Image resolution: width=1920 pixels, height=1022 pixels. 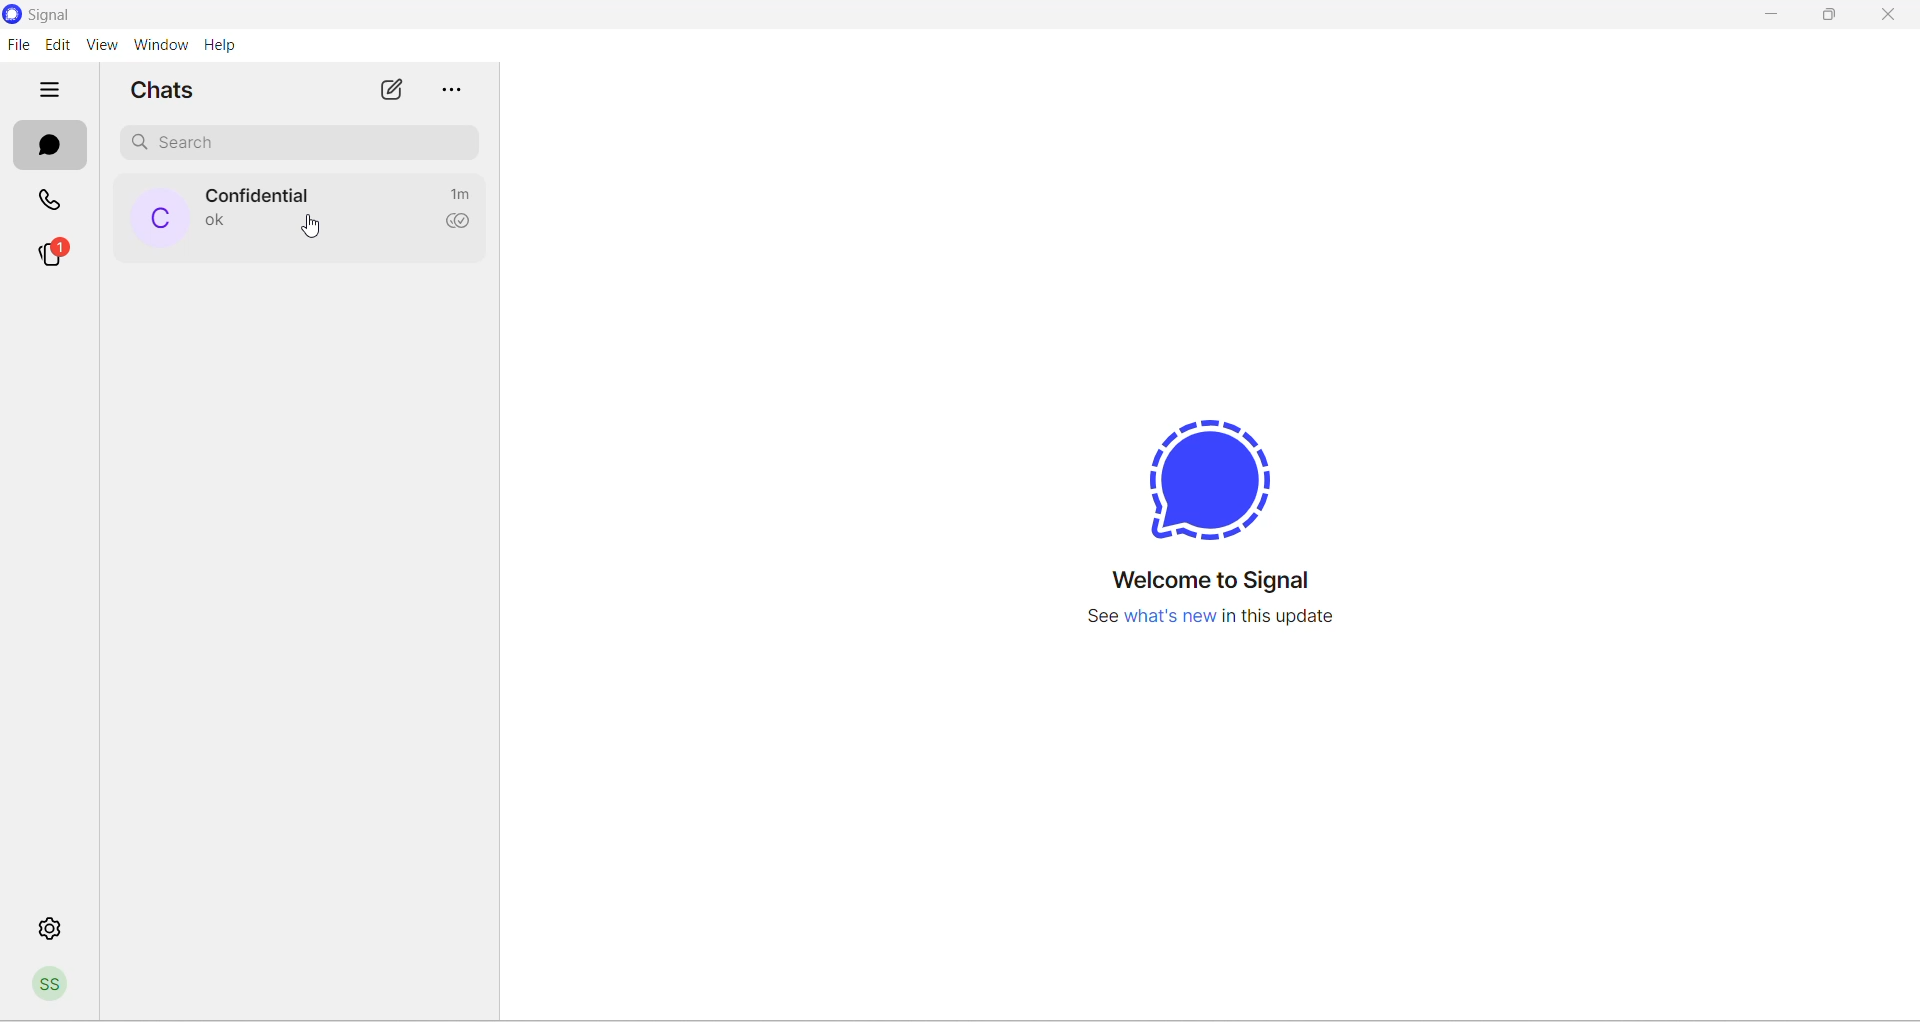 I want to click on chats heading, so click(x=169, y=91).